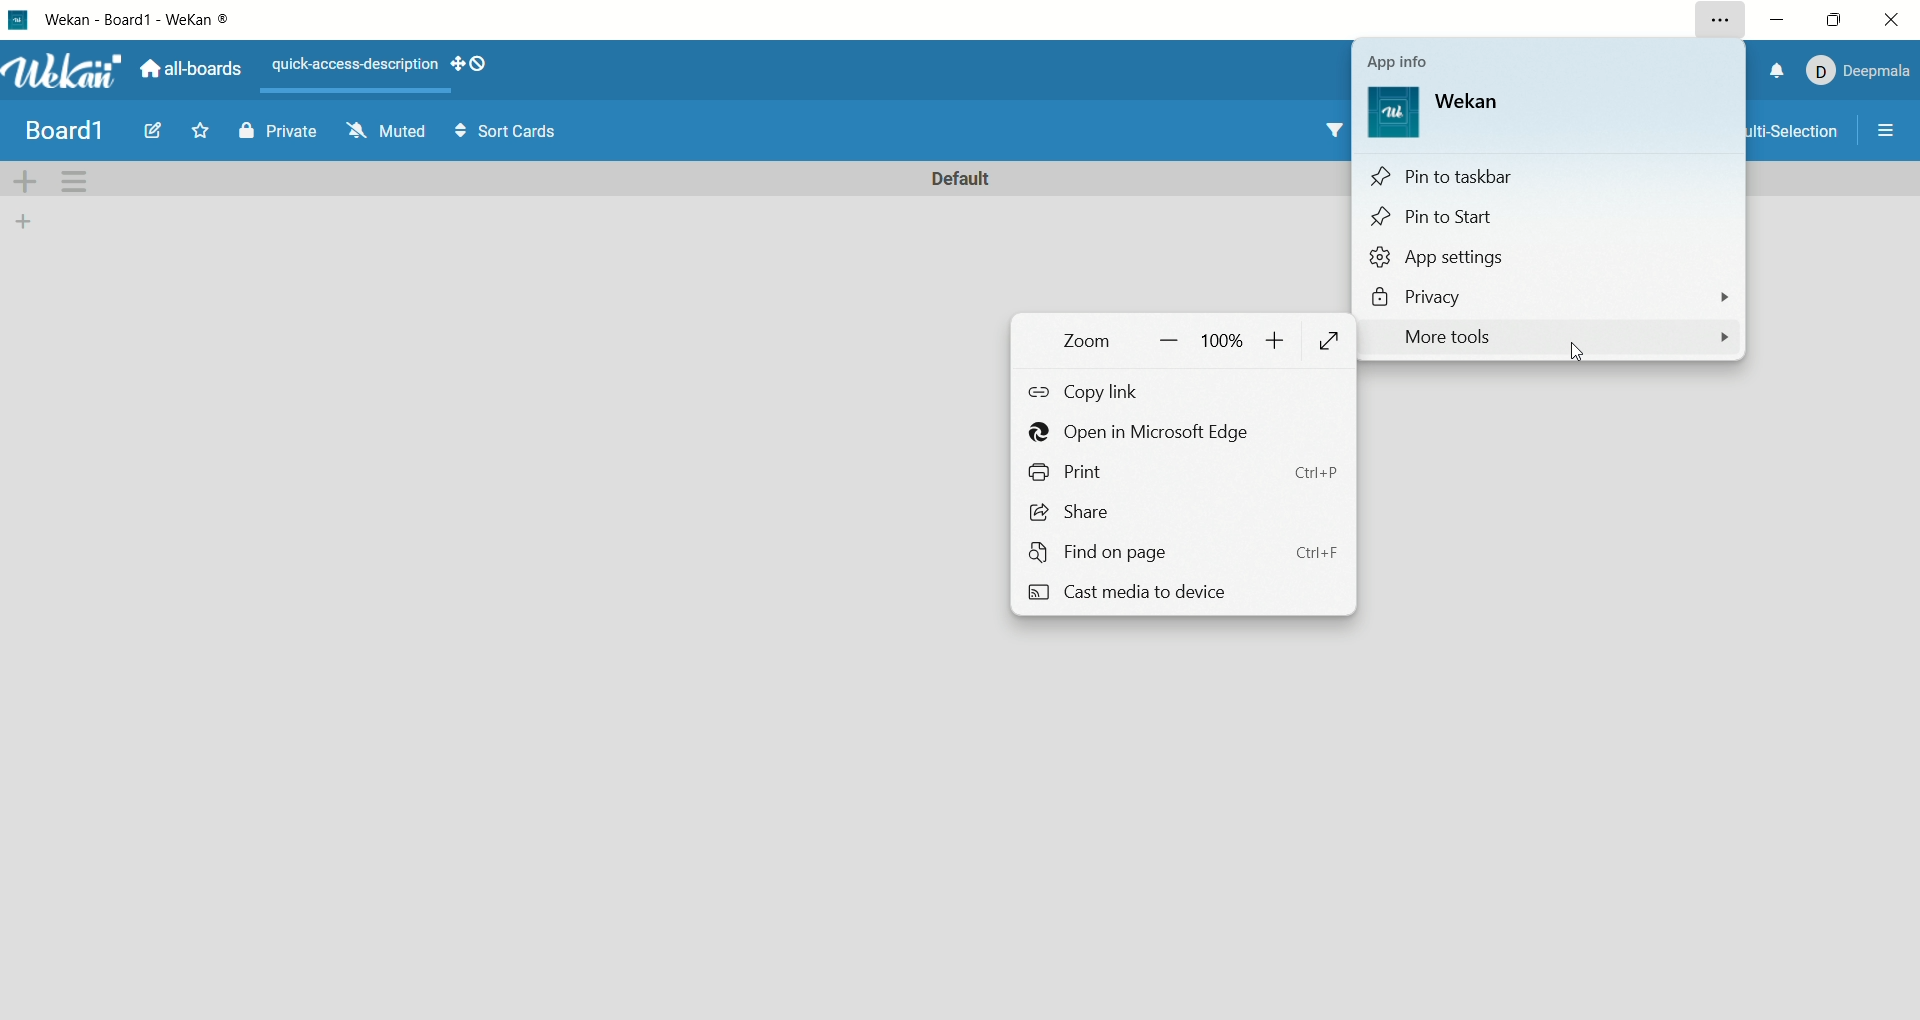 Image resolution: width=1920 pixels, height=1020 pixels. I want to click on show-desktop-drag-handles, so click(478, 63).